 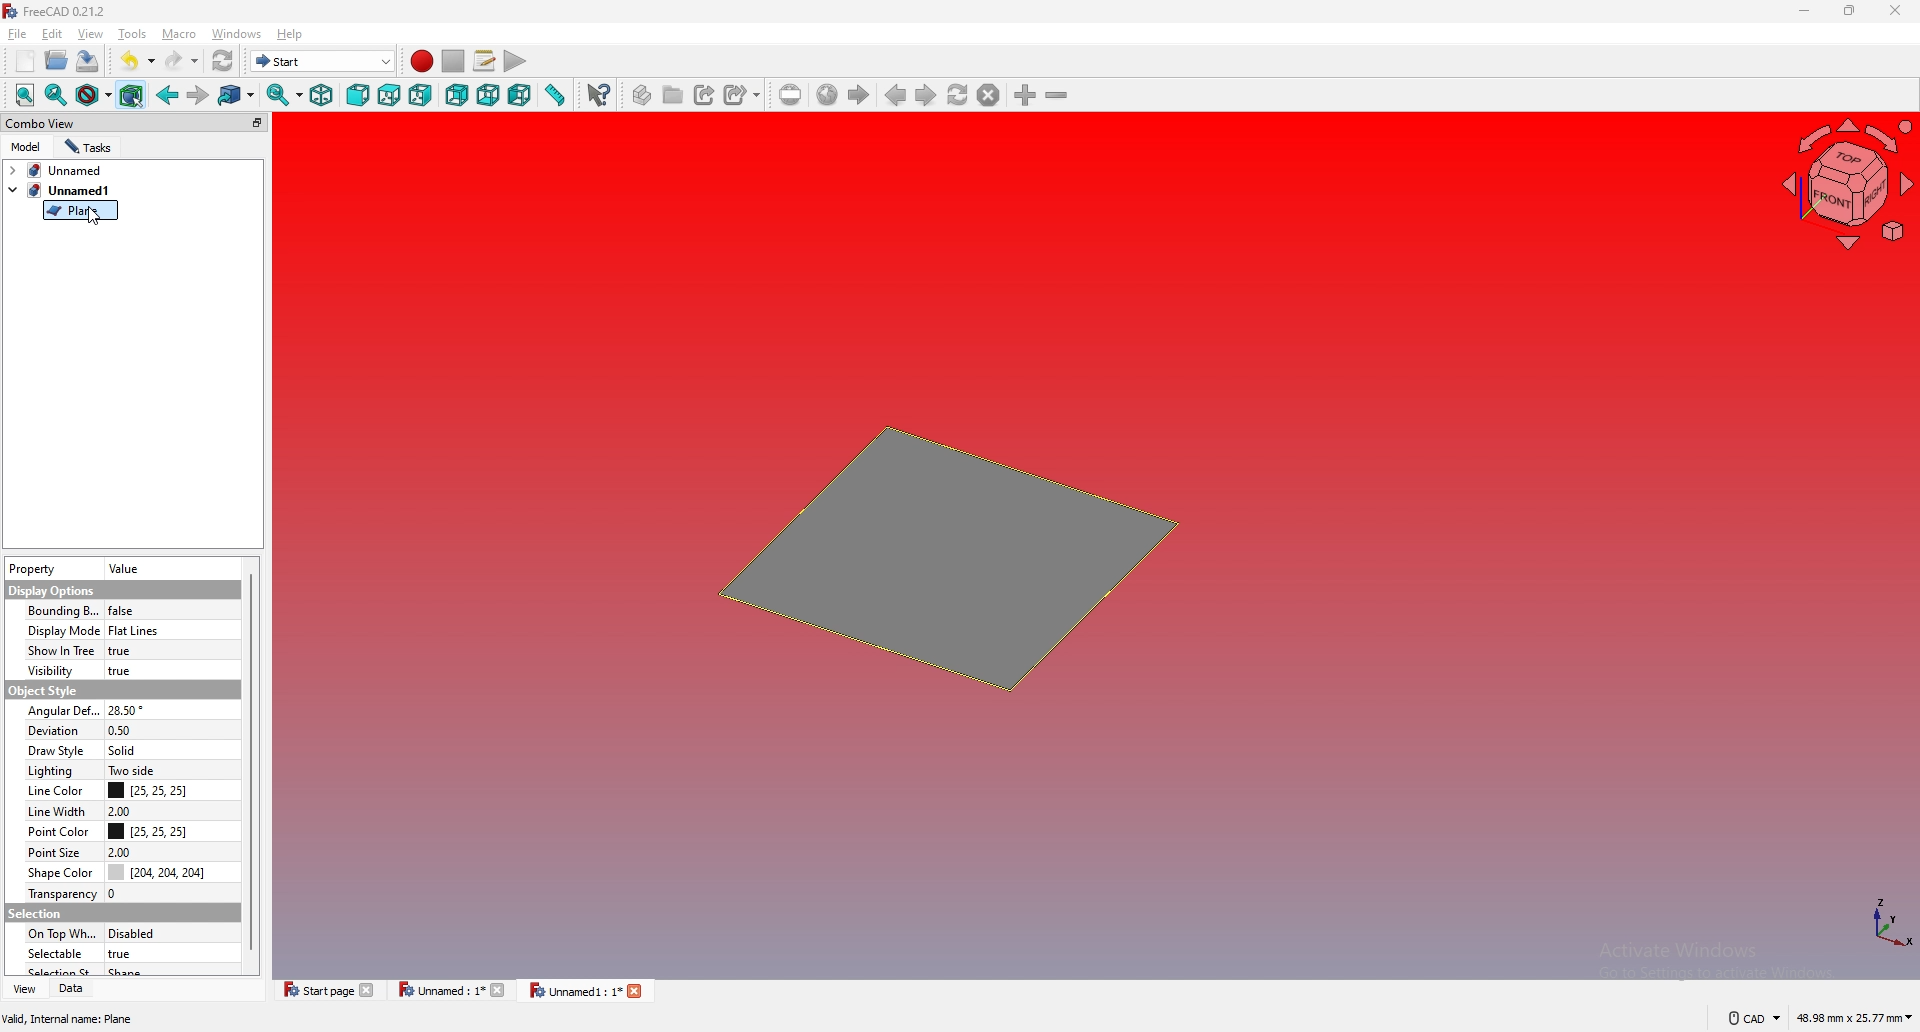 I want to click on FreeCAD 0.21.2, so click(x=57, y=11).